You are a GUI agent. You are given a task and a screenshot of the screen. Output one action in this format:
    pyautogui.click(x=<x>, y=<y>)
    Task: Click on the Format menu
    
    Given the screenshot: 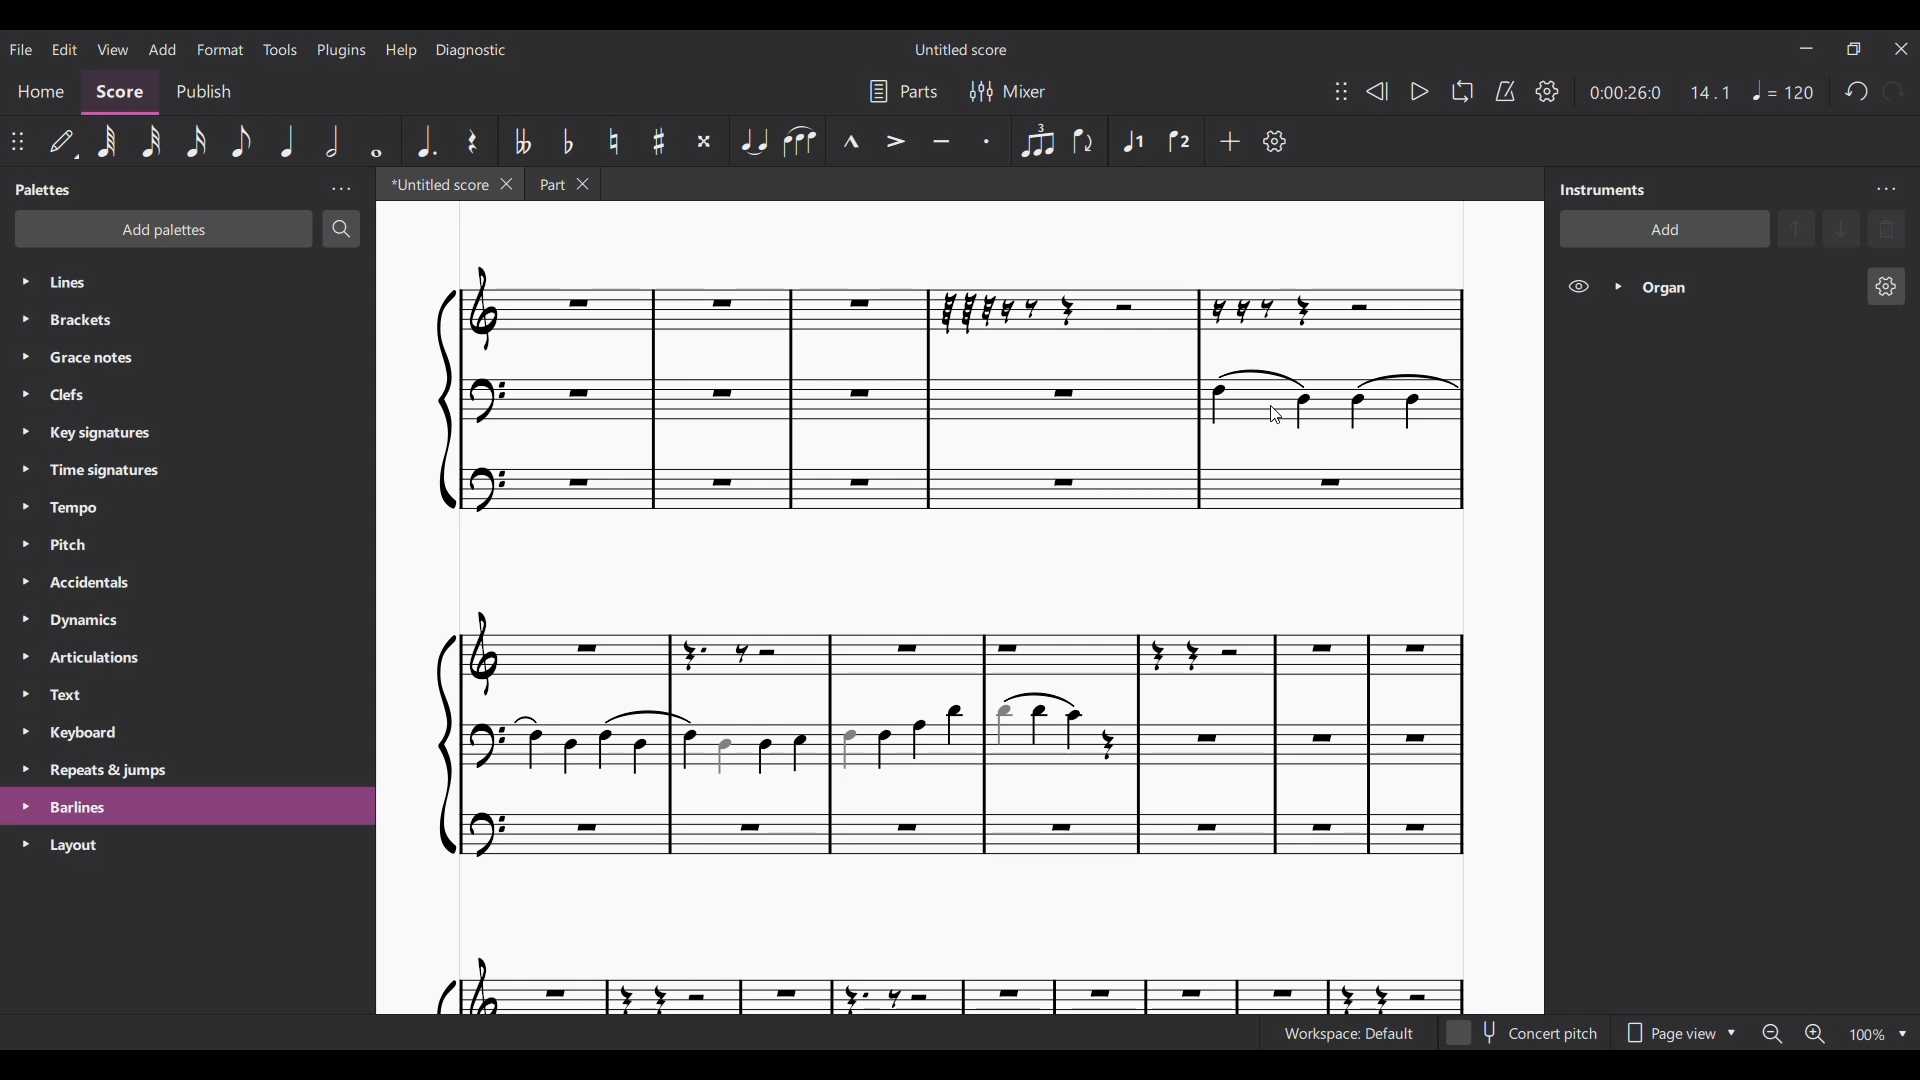 What is the action you would take?
    pyautogui.click(x=221, y=48)
    